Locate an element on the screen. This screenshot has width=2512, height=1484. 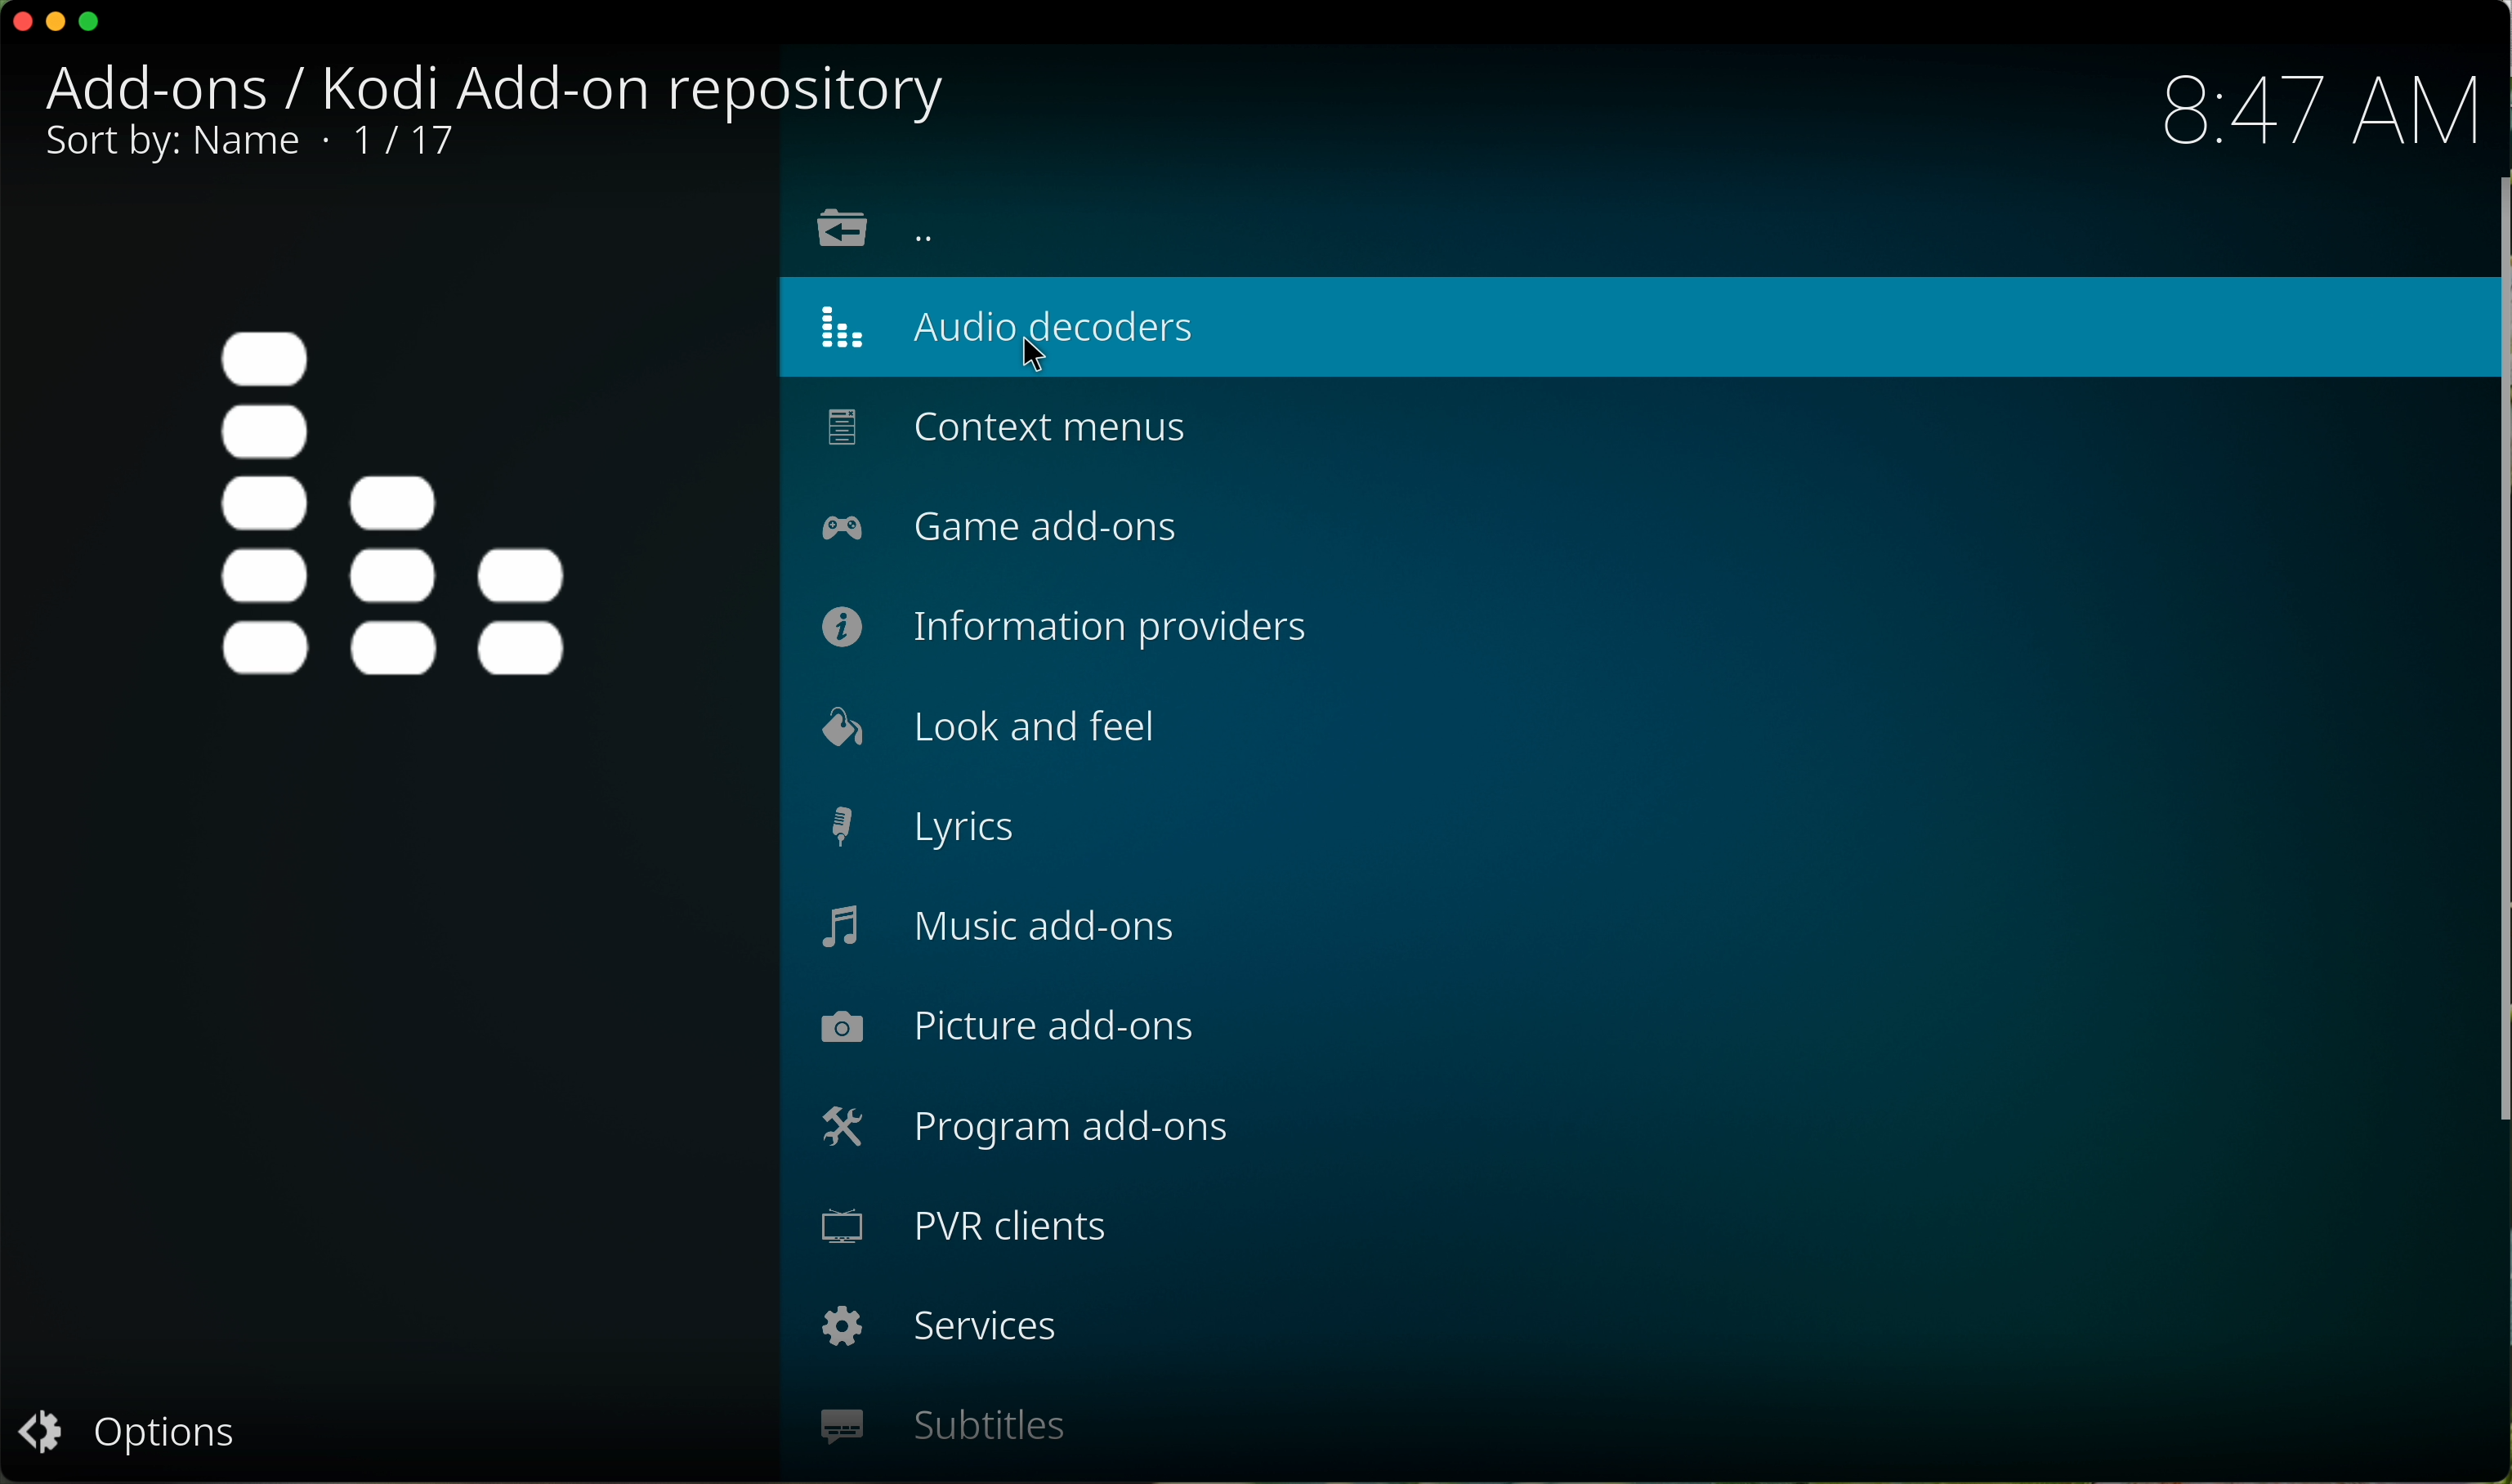
close is located at coordinates (17, 22).